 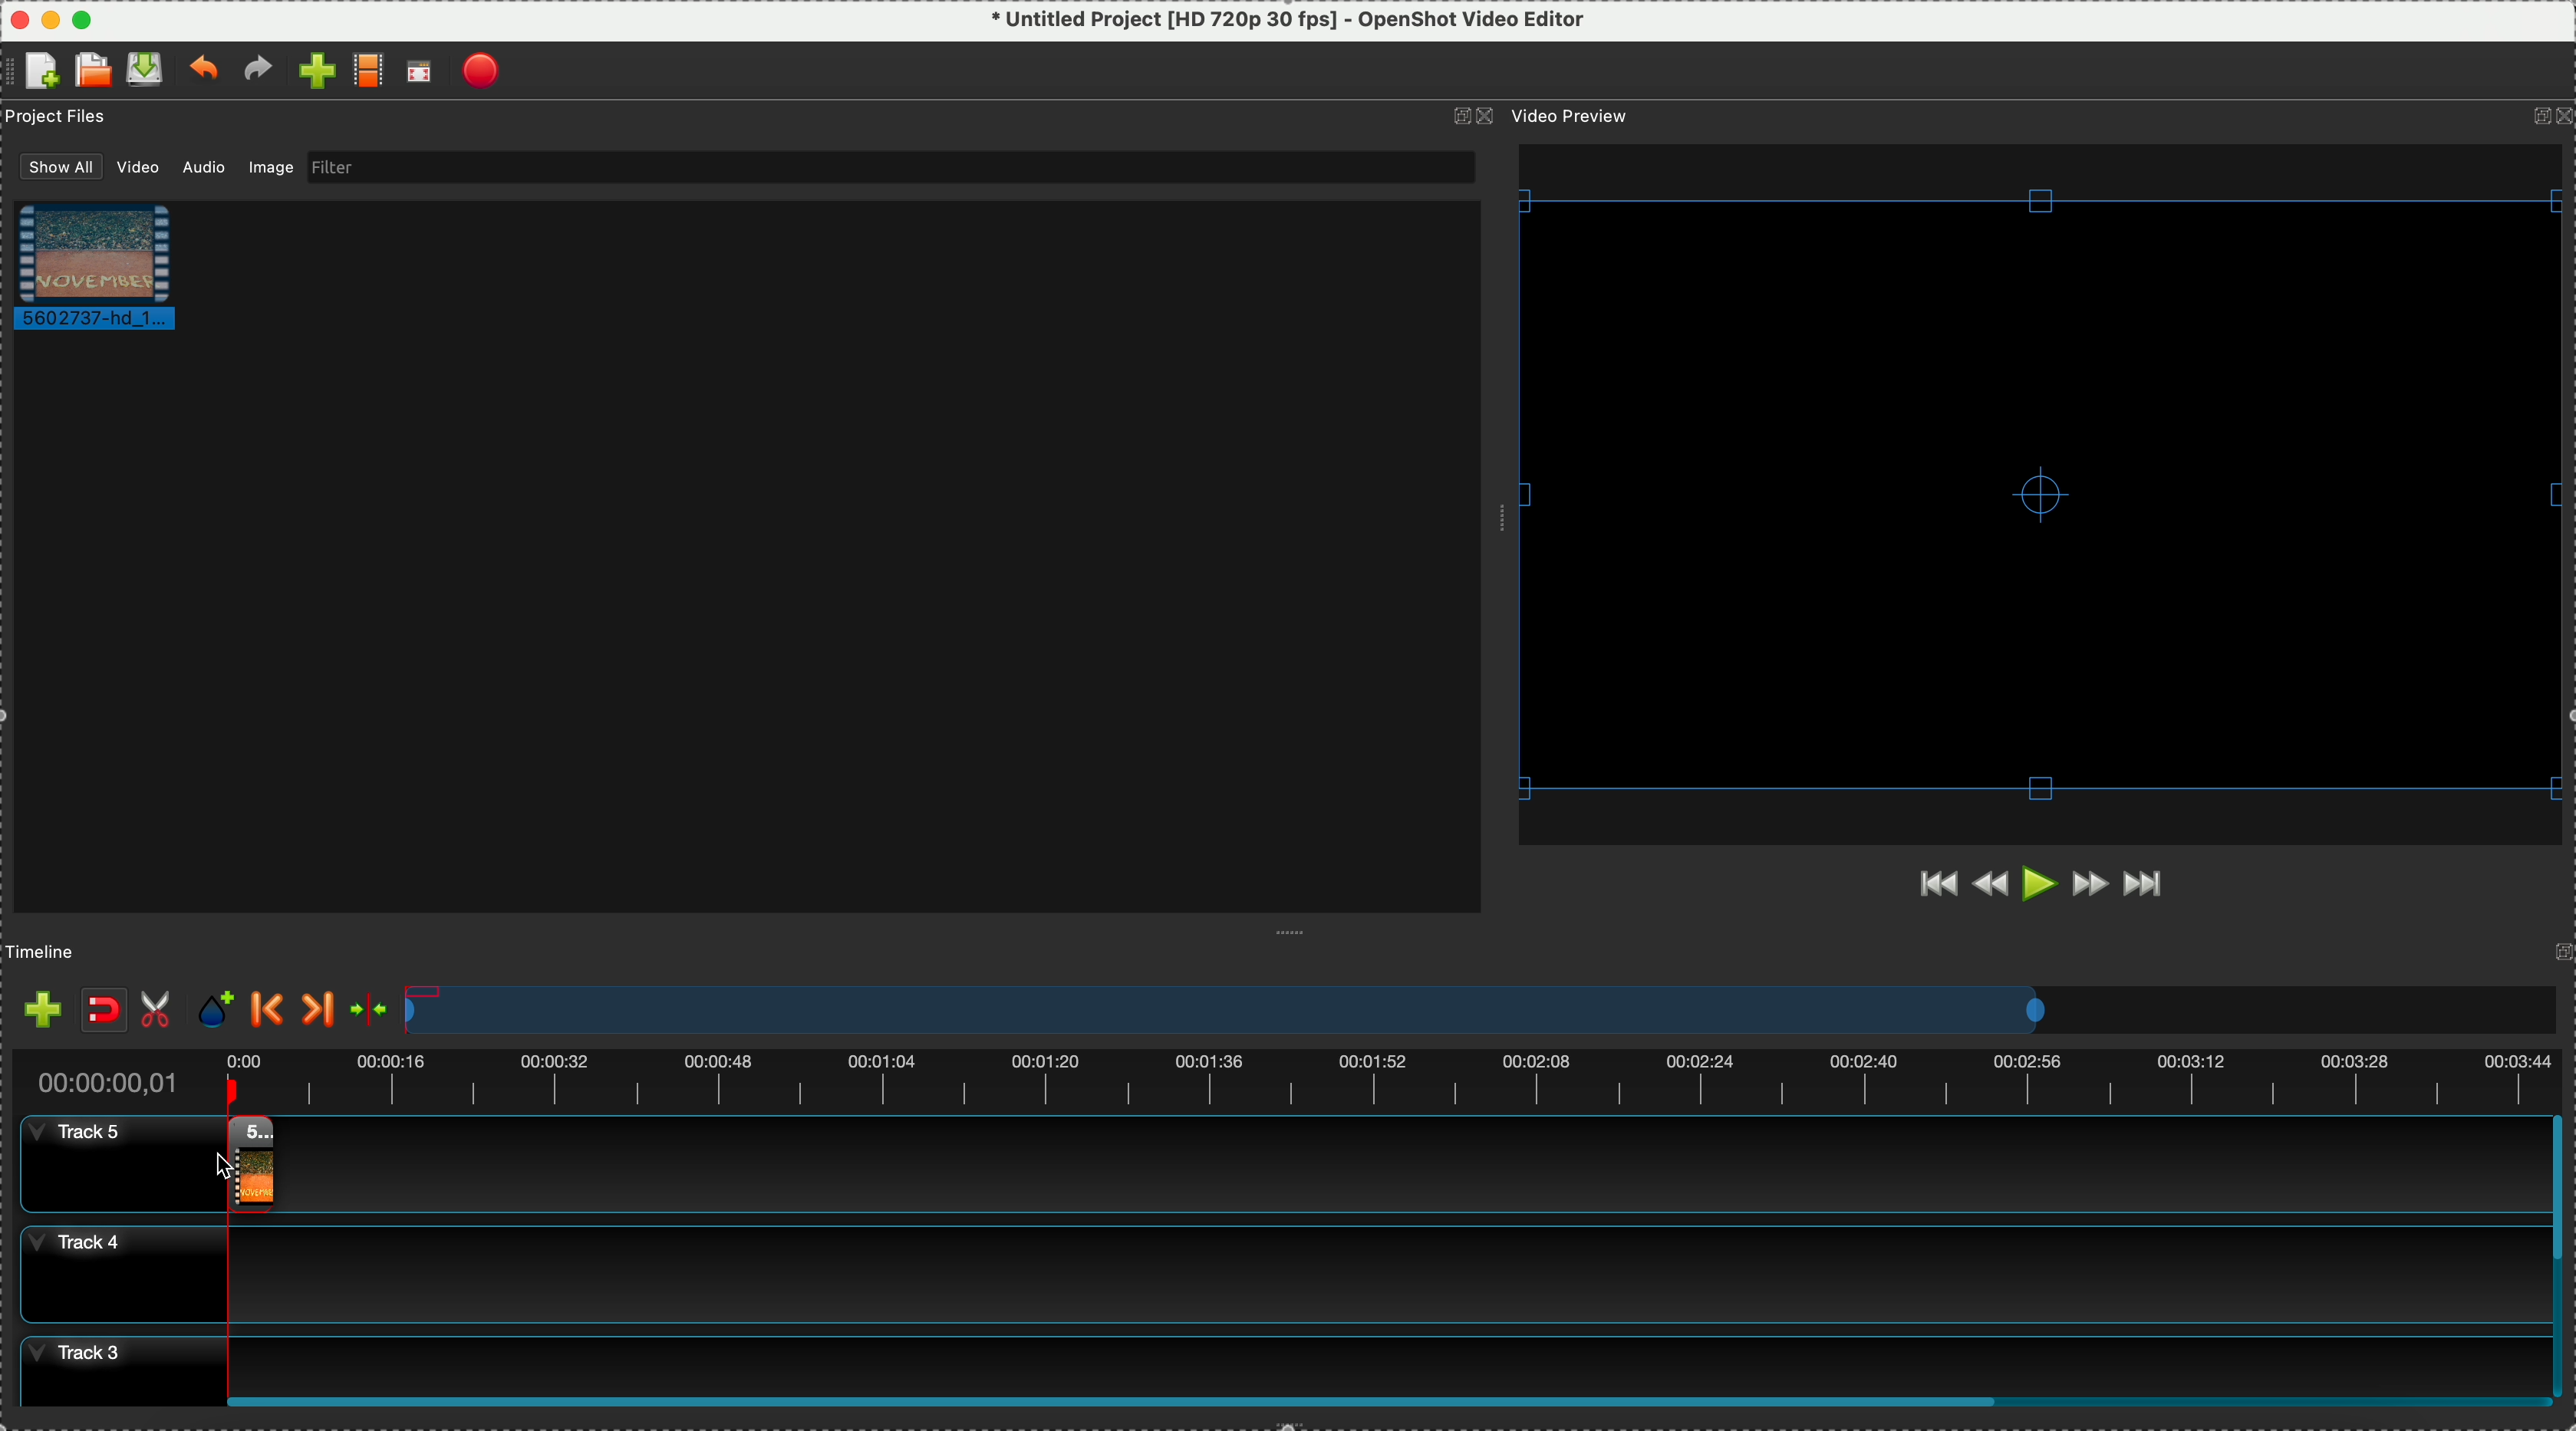 What do you see at coordinates (2151, 888) in the screenshot?
I see `jump to end` at bounding box center [2151, 888].